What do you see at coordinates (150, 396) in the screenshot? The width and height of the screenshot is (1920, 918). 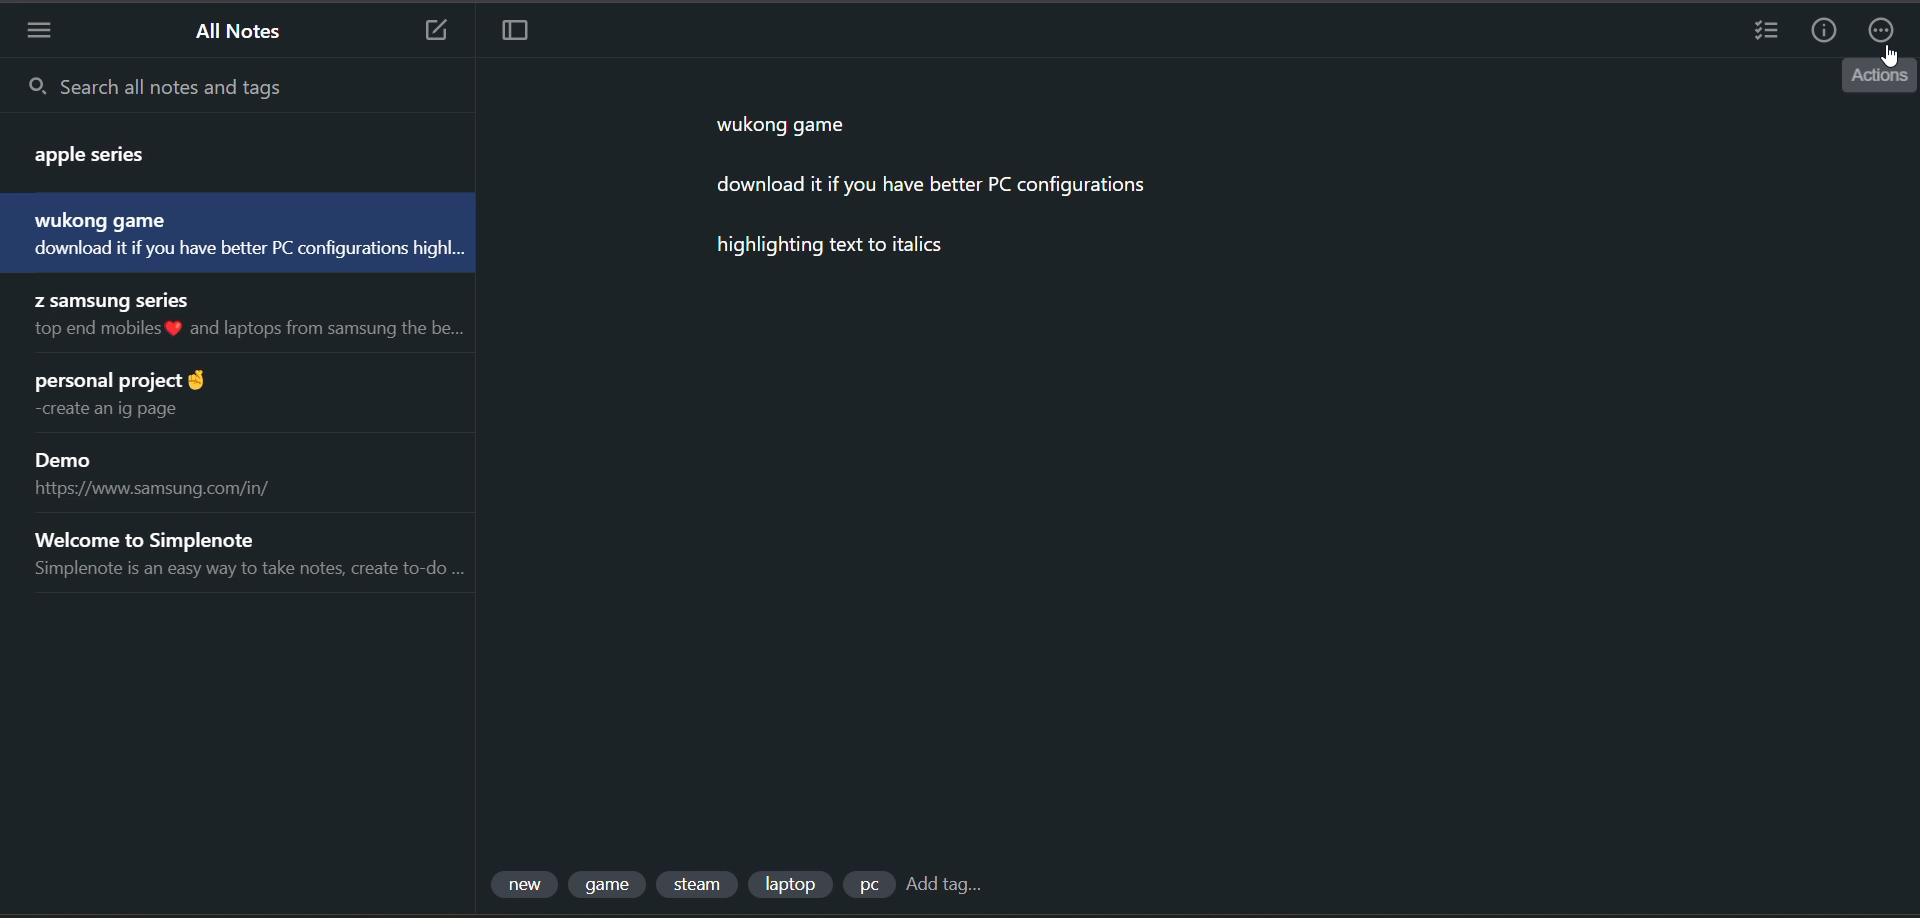 I see `note title and preview` at bounding box center [150, 396].